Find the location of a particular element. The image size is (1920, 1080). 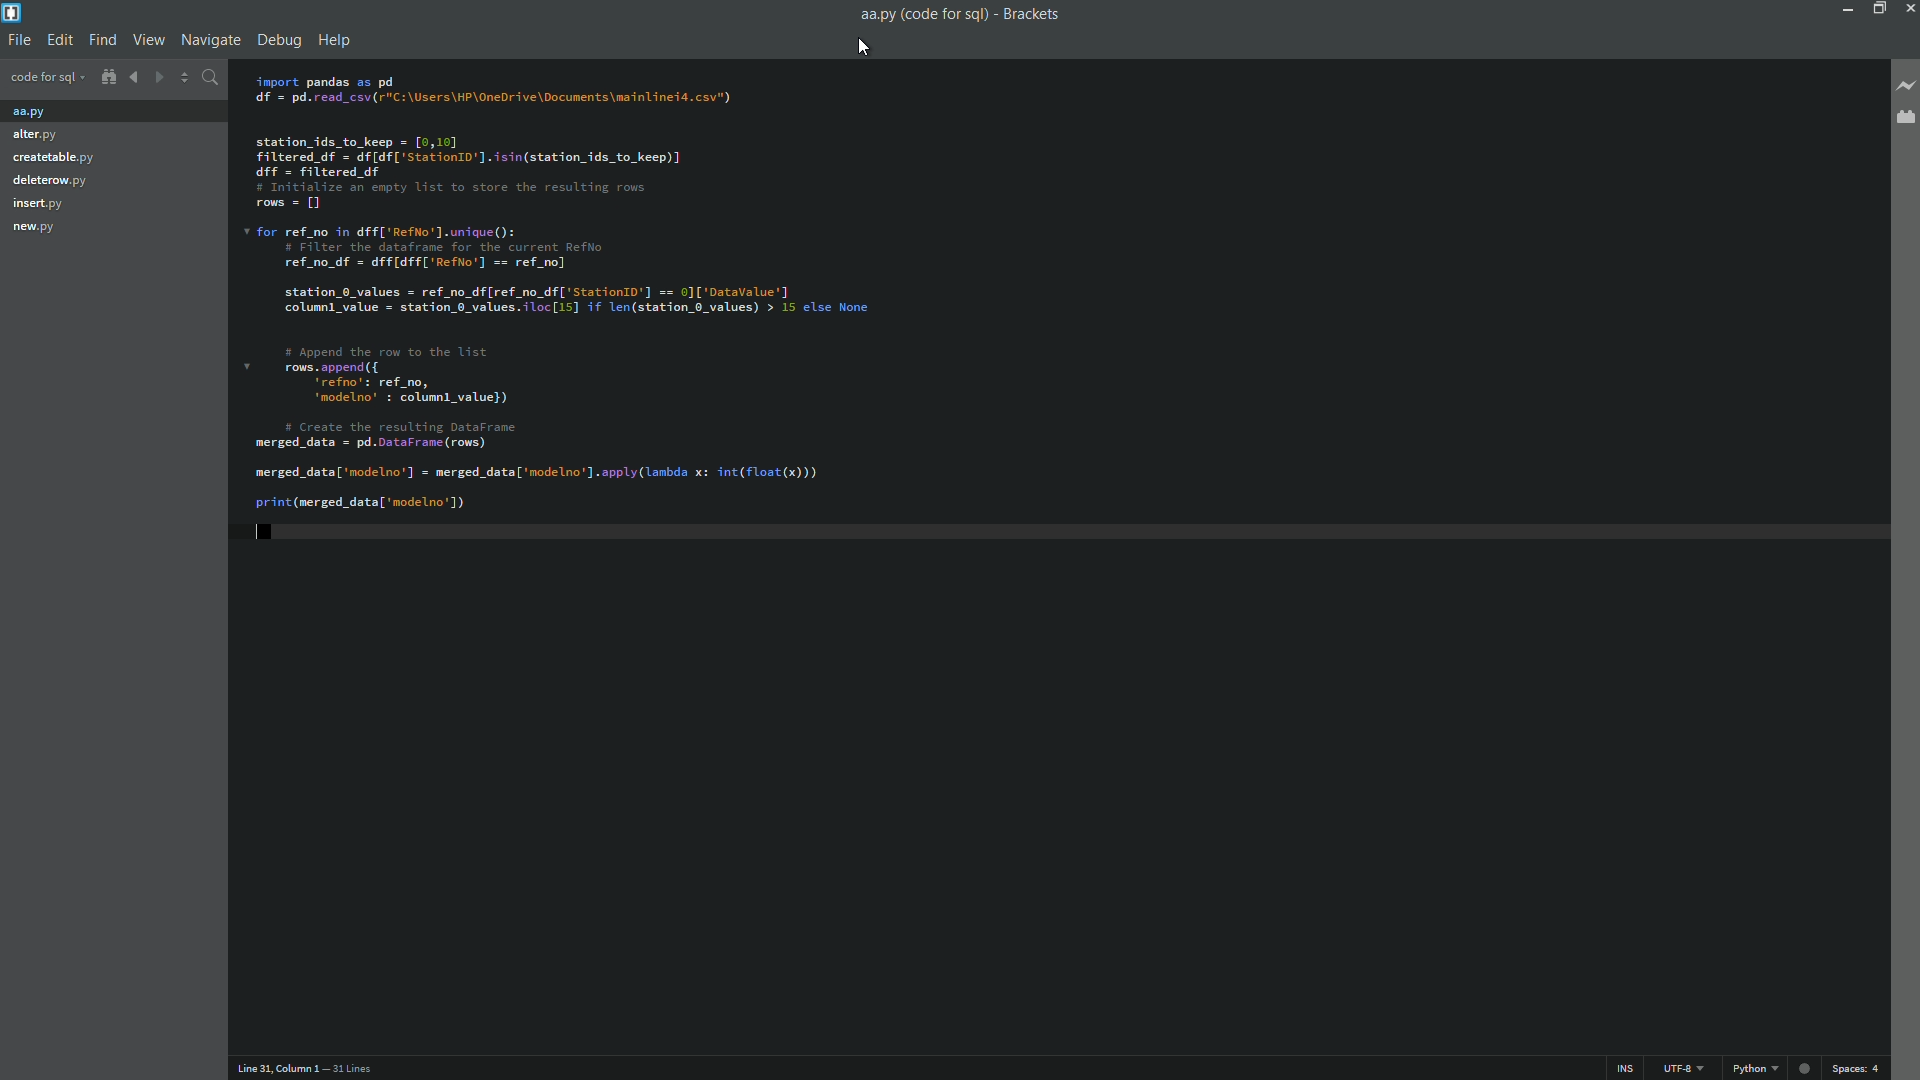

aa.py (code for sq) - Brackets is located at coordinates (965, 16).